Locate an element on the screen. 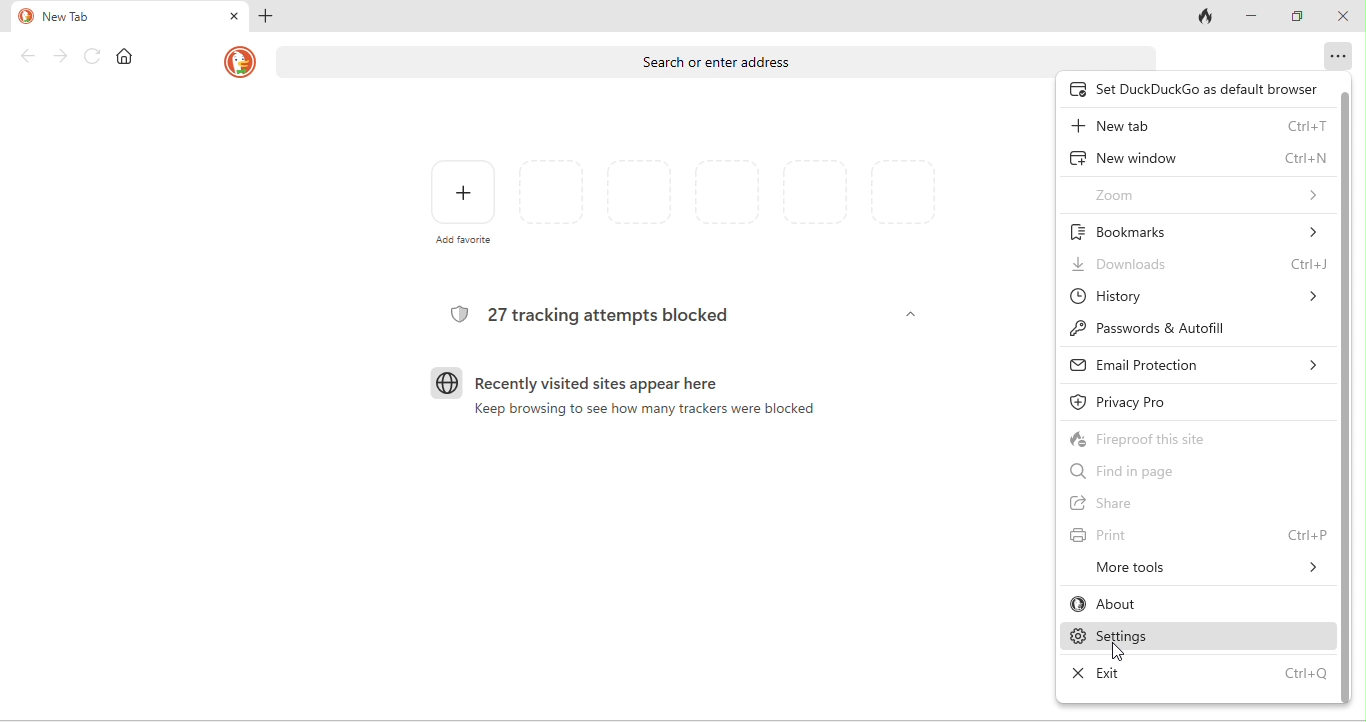 Image resolution: width=1366 pixels, height=722 pixels. forward is located at coordinates (62, 56).